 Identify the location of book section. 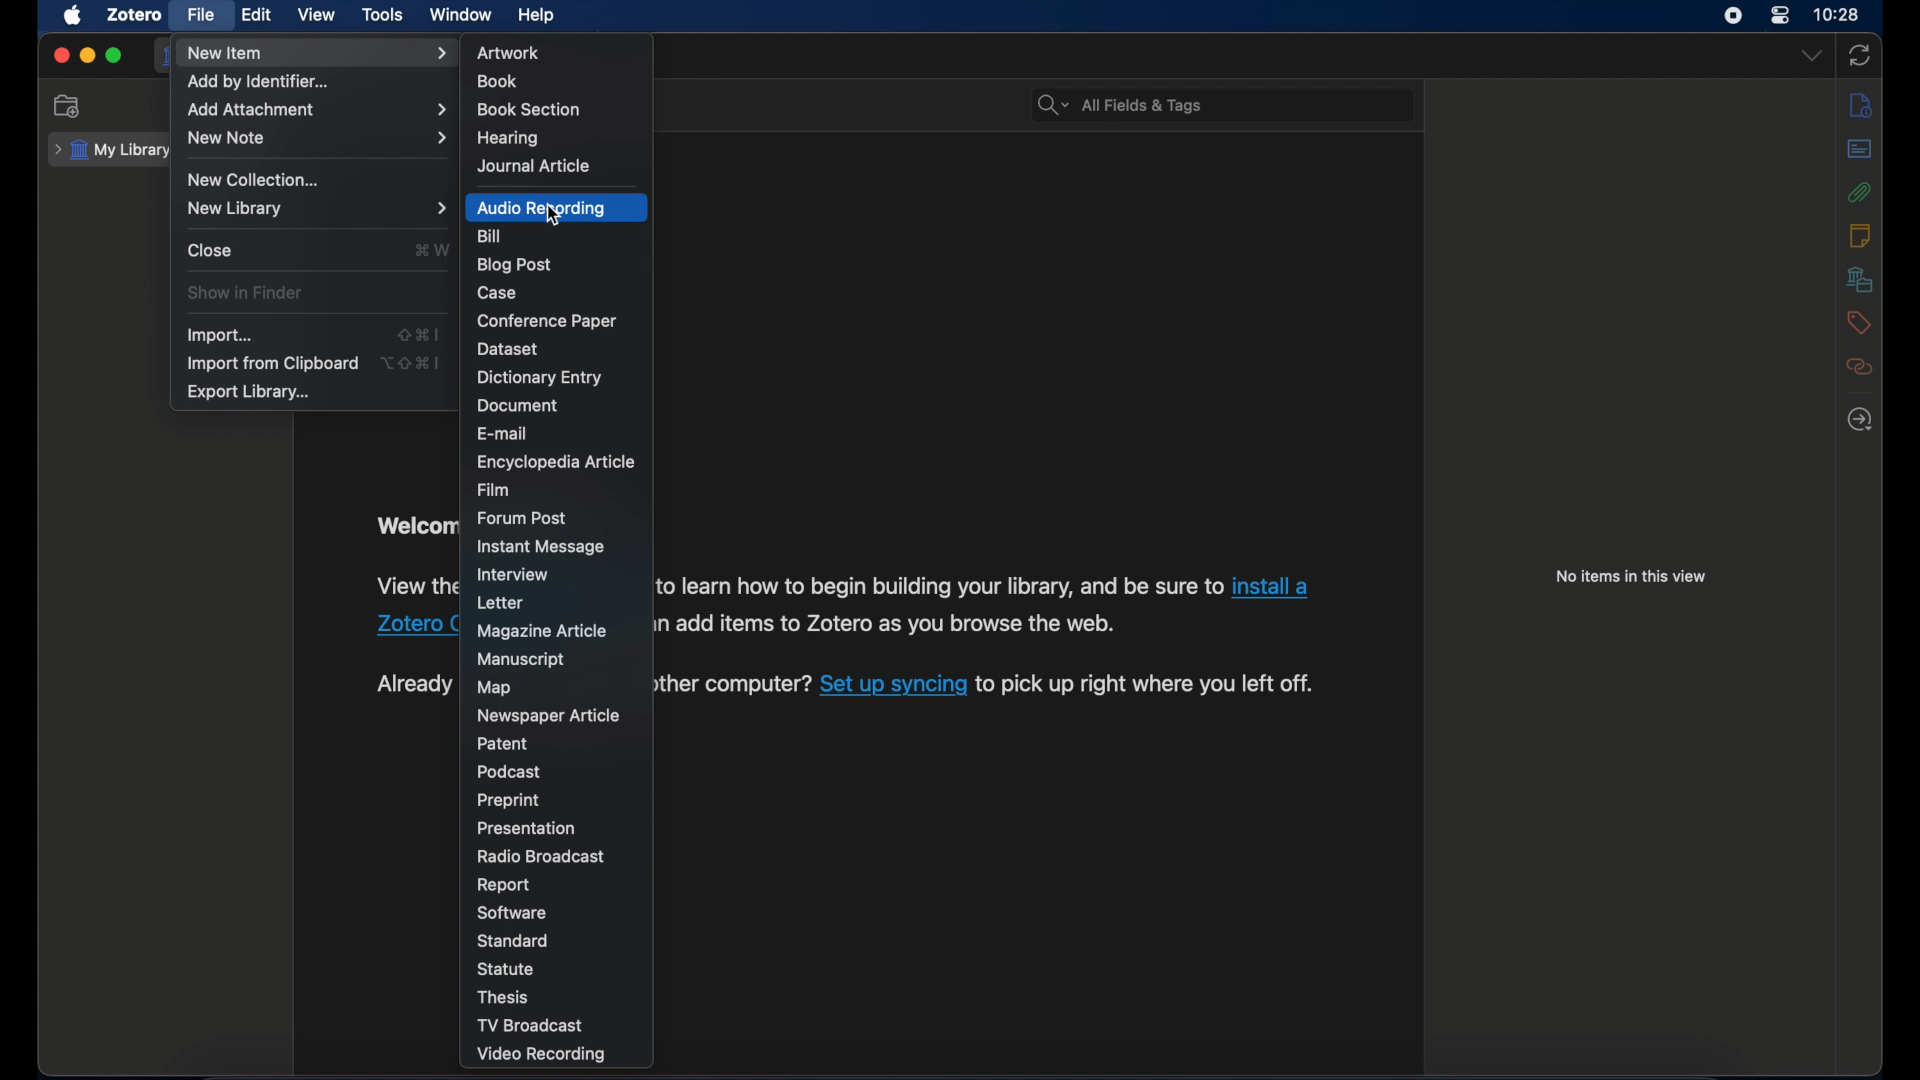
(529, 110).